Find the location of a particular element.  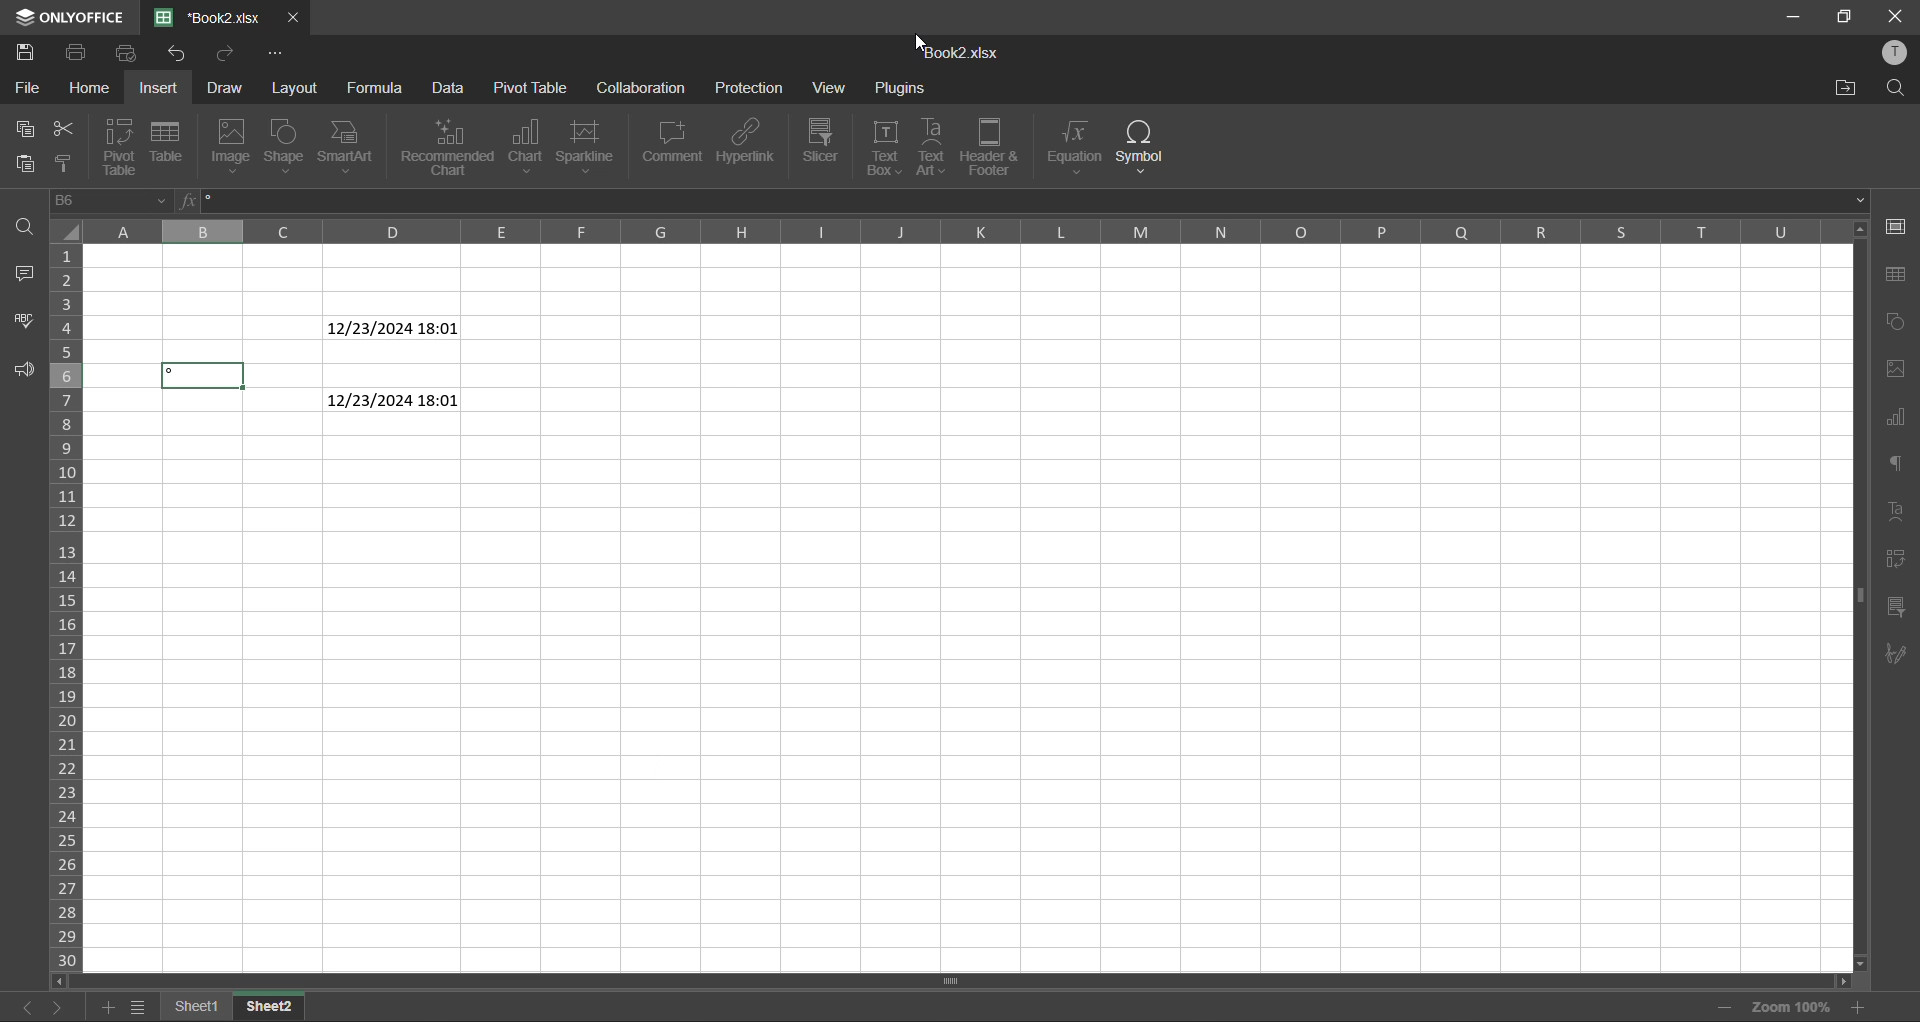

scrollbar is located at coordinates (960, 982).